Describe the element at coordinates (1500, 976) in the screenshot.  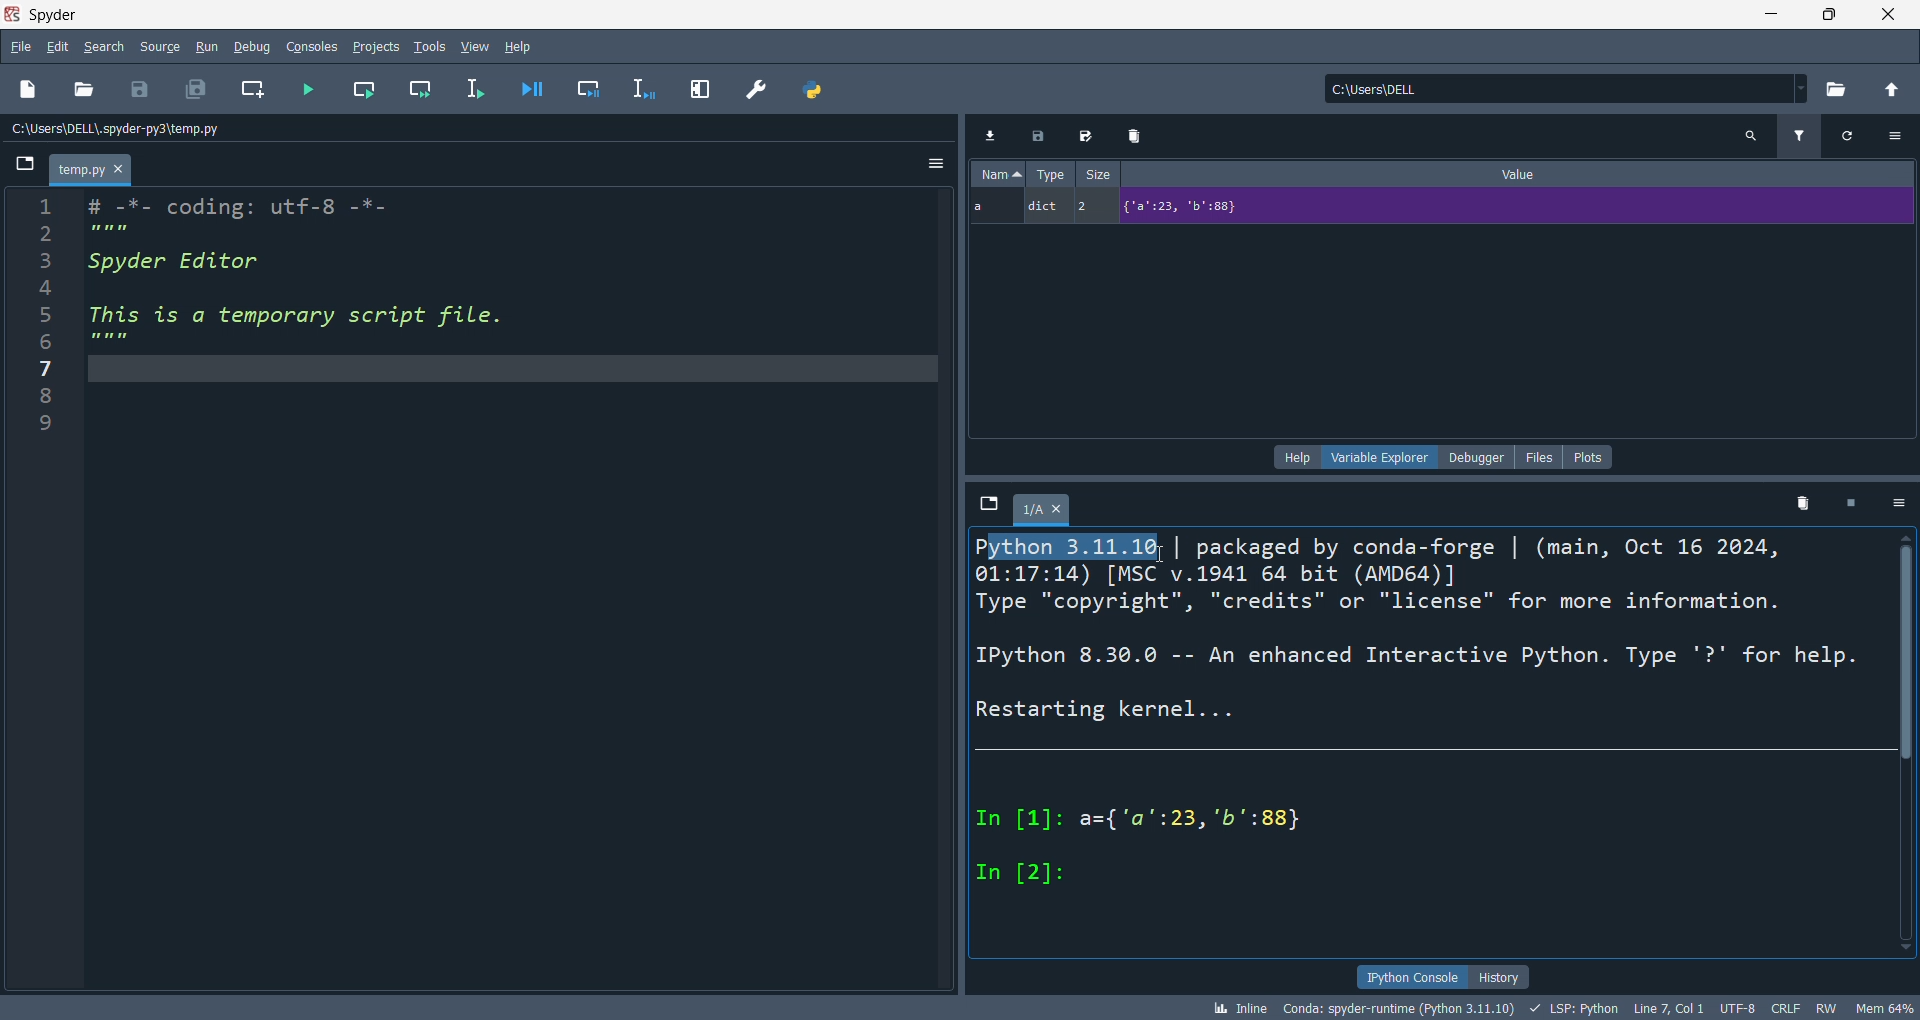
I see `history` at that location.